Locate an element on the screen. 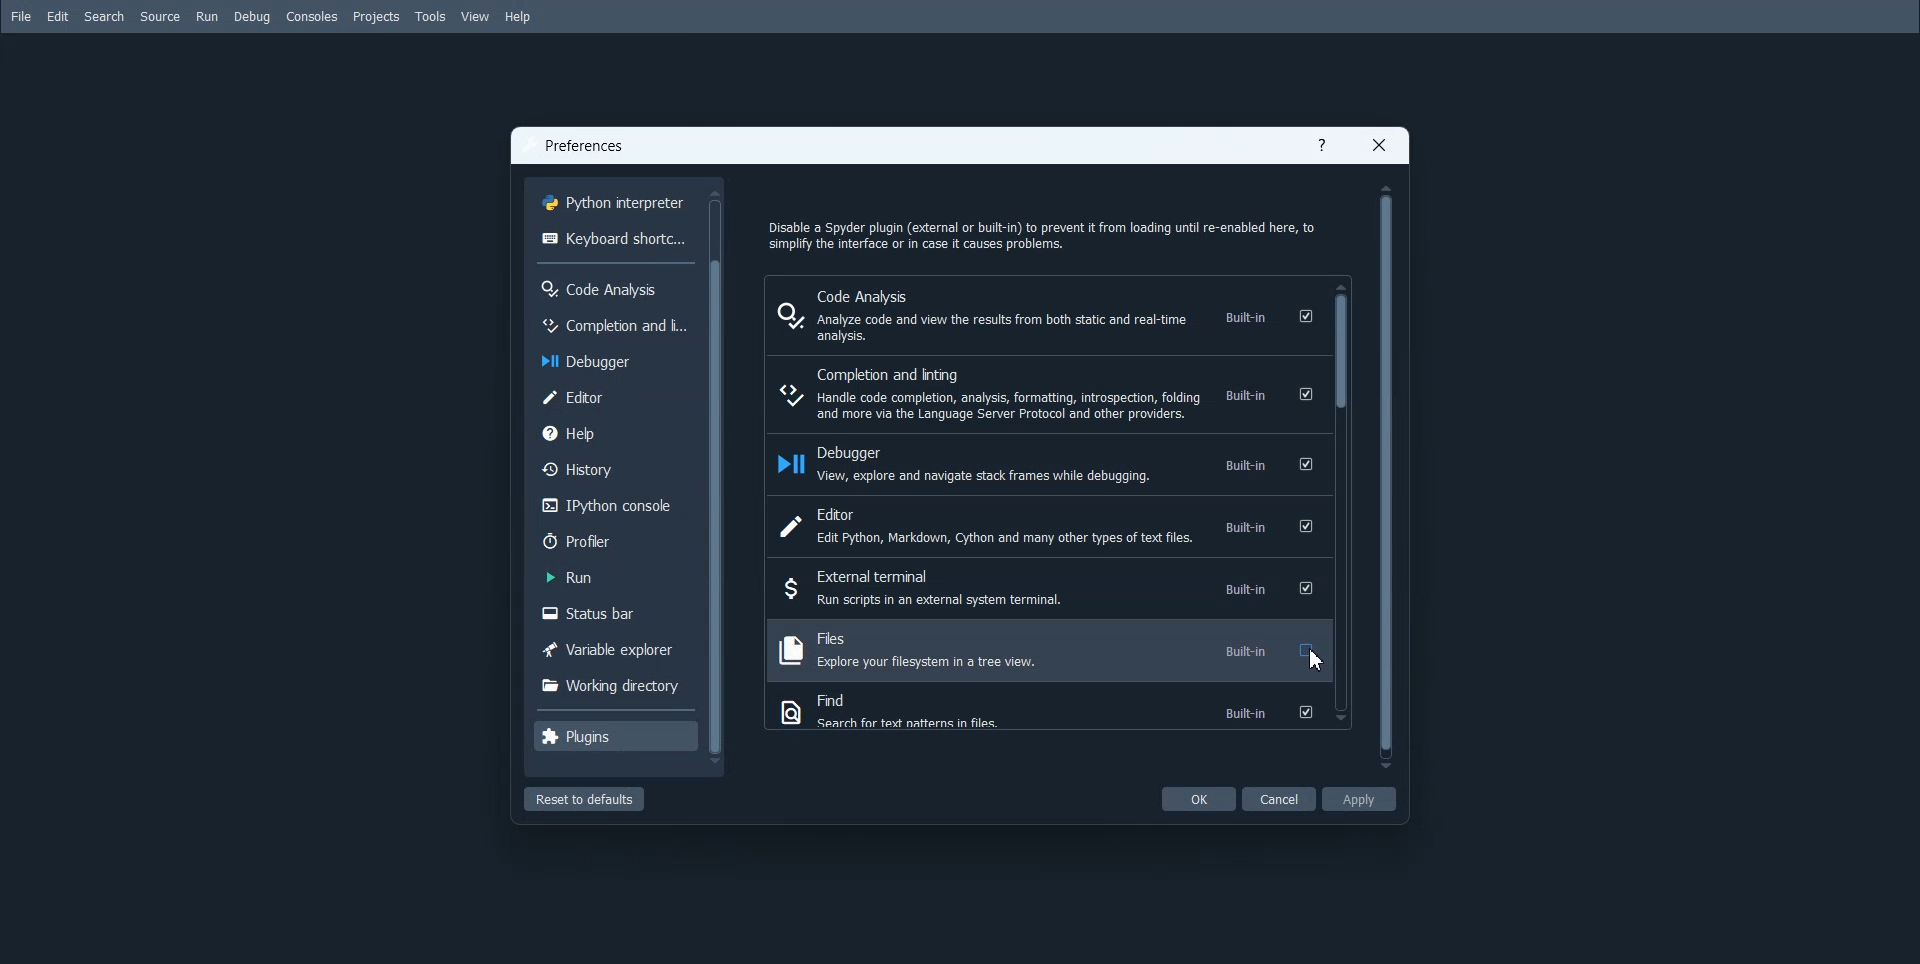 The height and width of the screenshot is (964, 1920). Editor is located at coordinates (613, 396).